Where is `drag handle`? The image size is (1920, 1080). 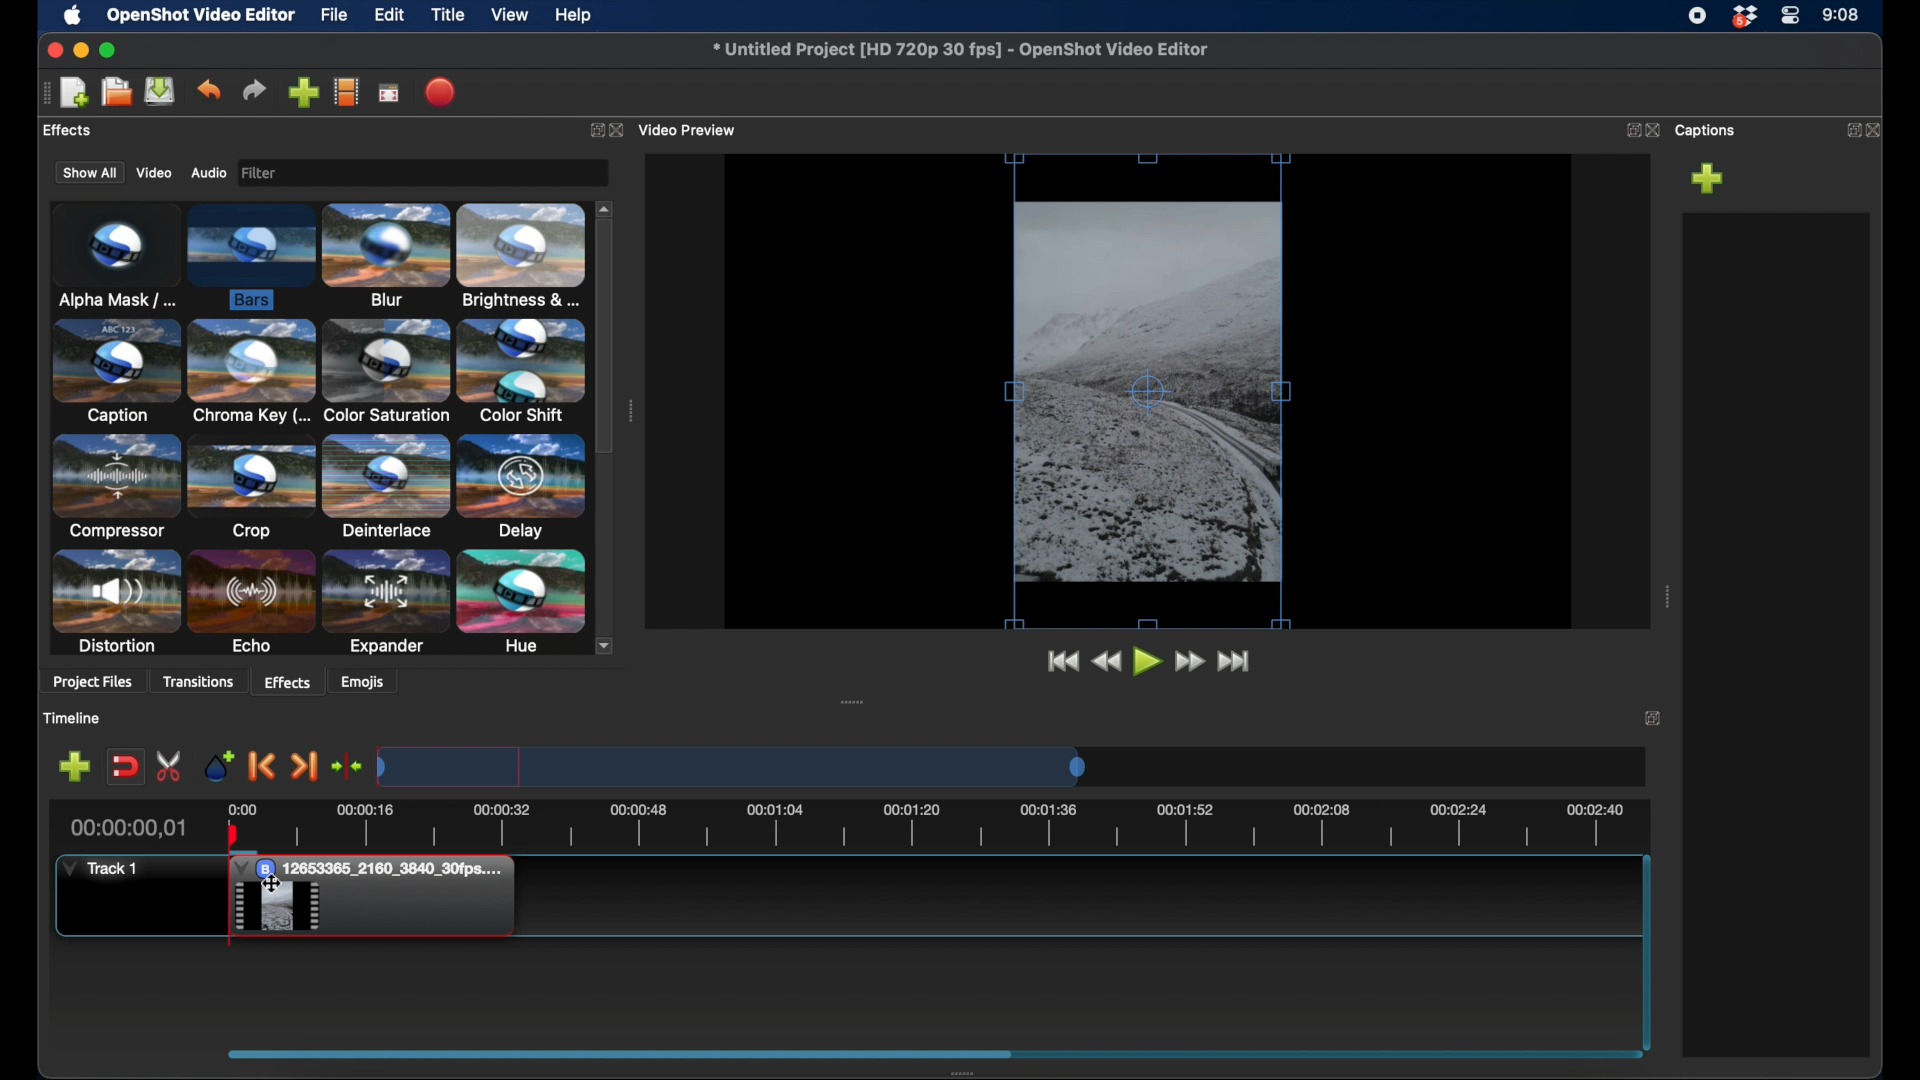
drag handle is located at coordinates (40, 93).